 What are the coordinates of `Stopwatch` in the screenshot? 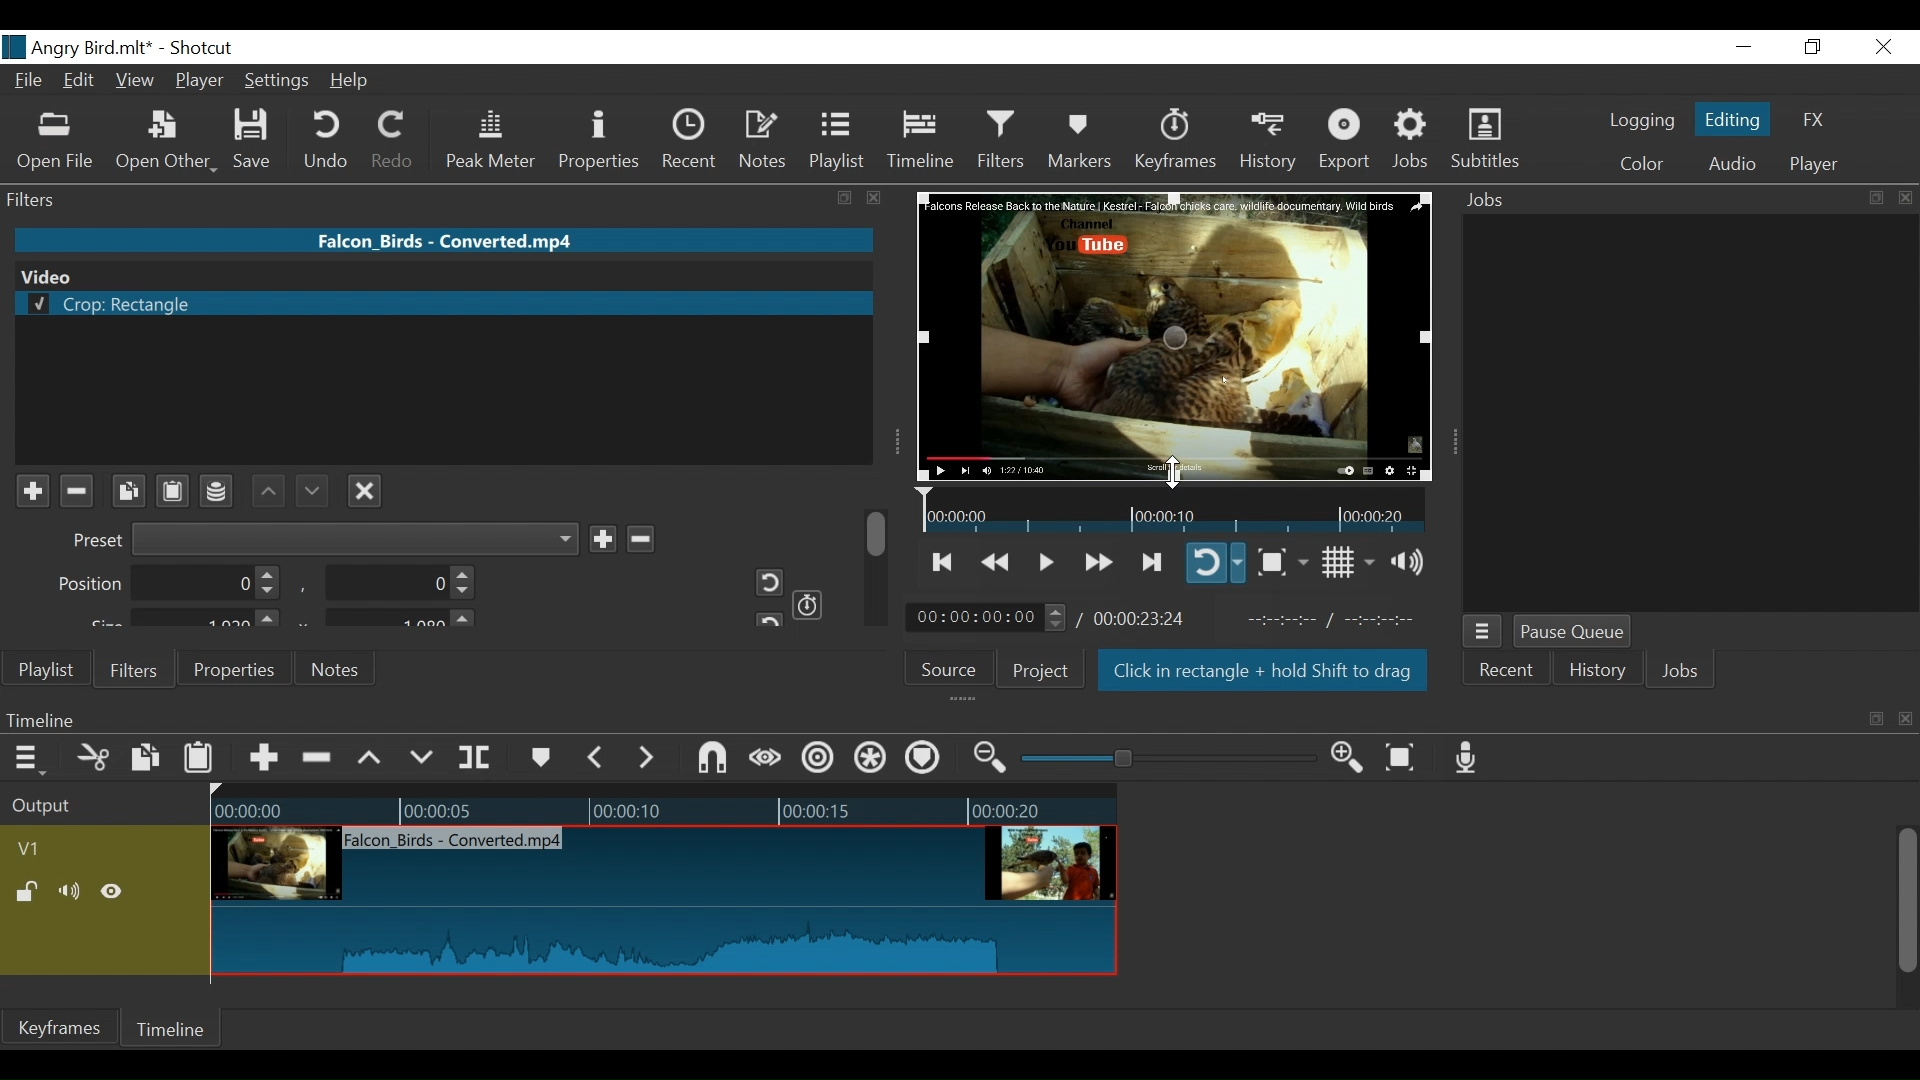 It's located at (809, 603).